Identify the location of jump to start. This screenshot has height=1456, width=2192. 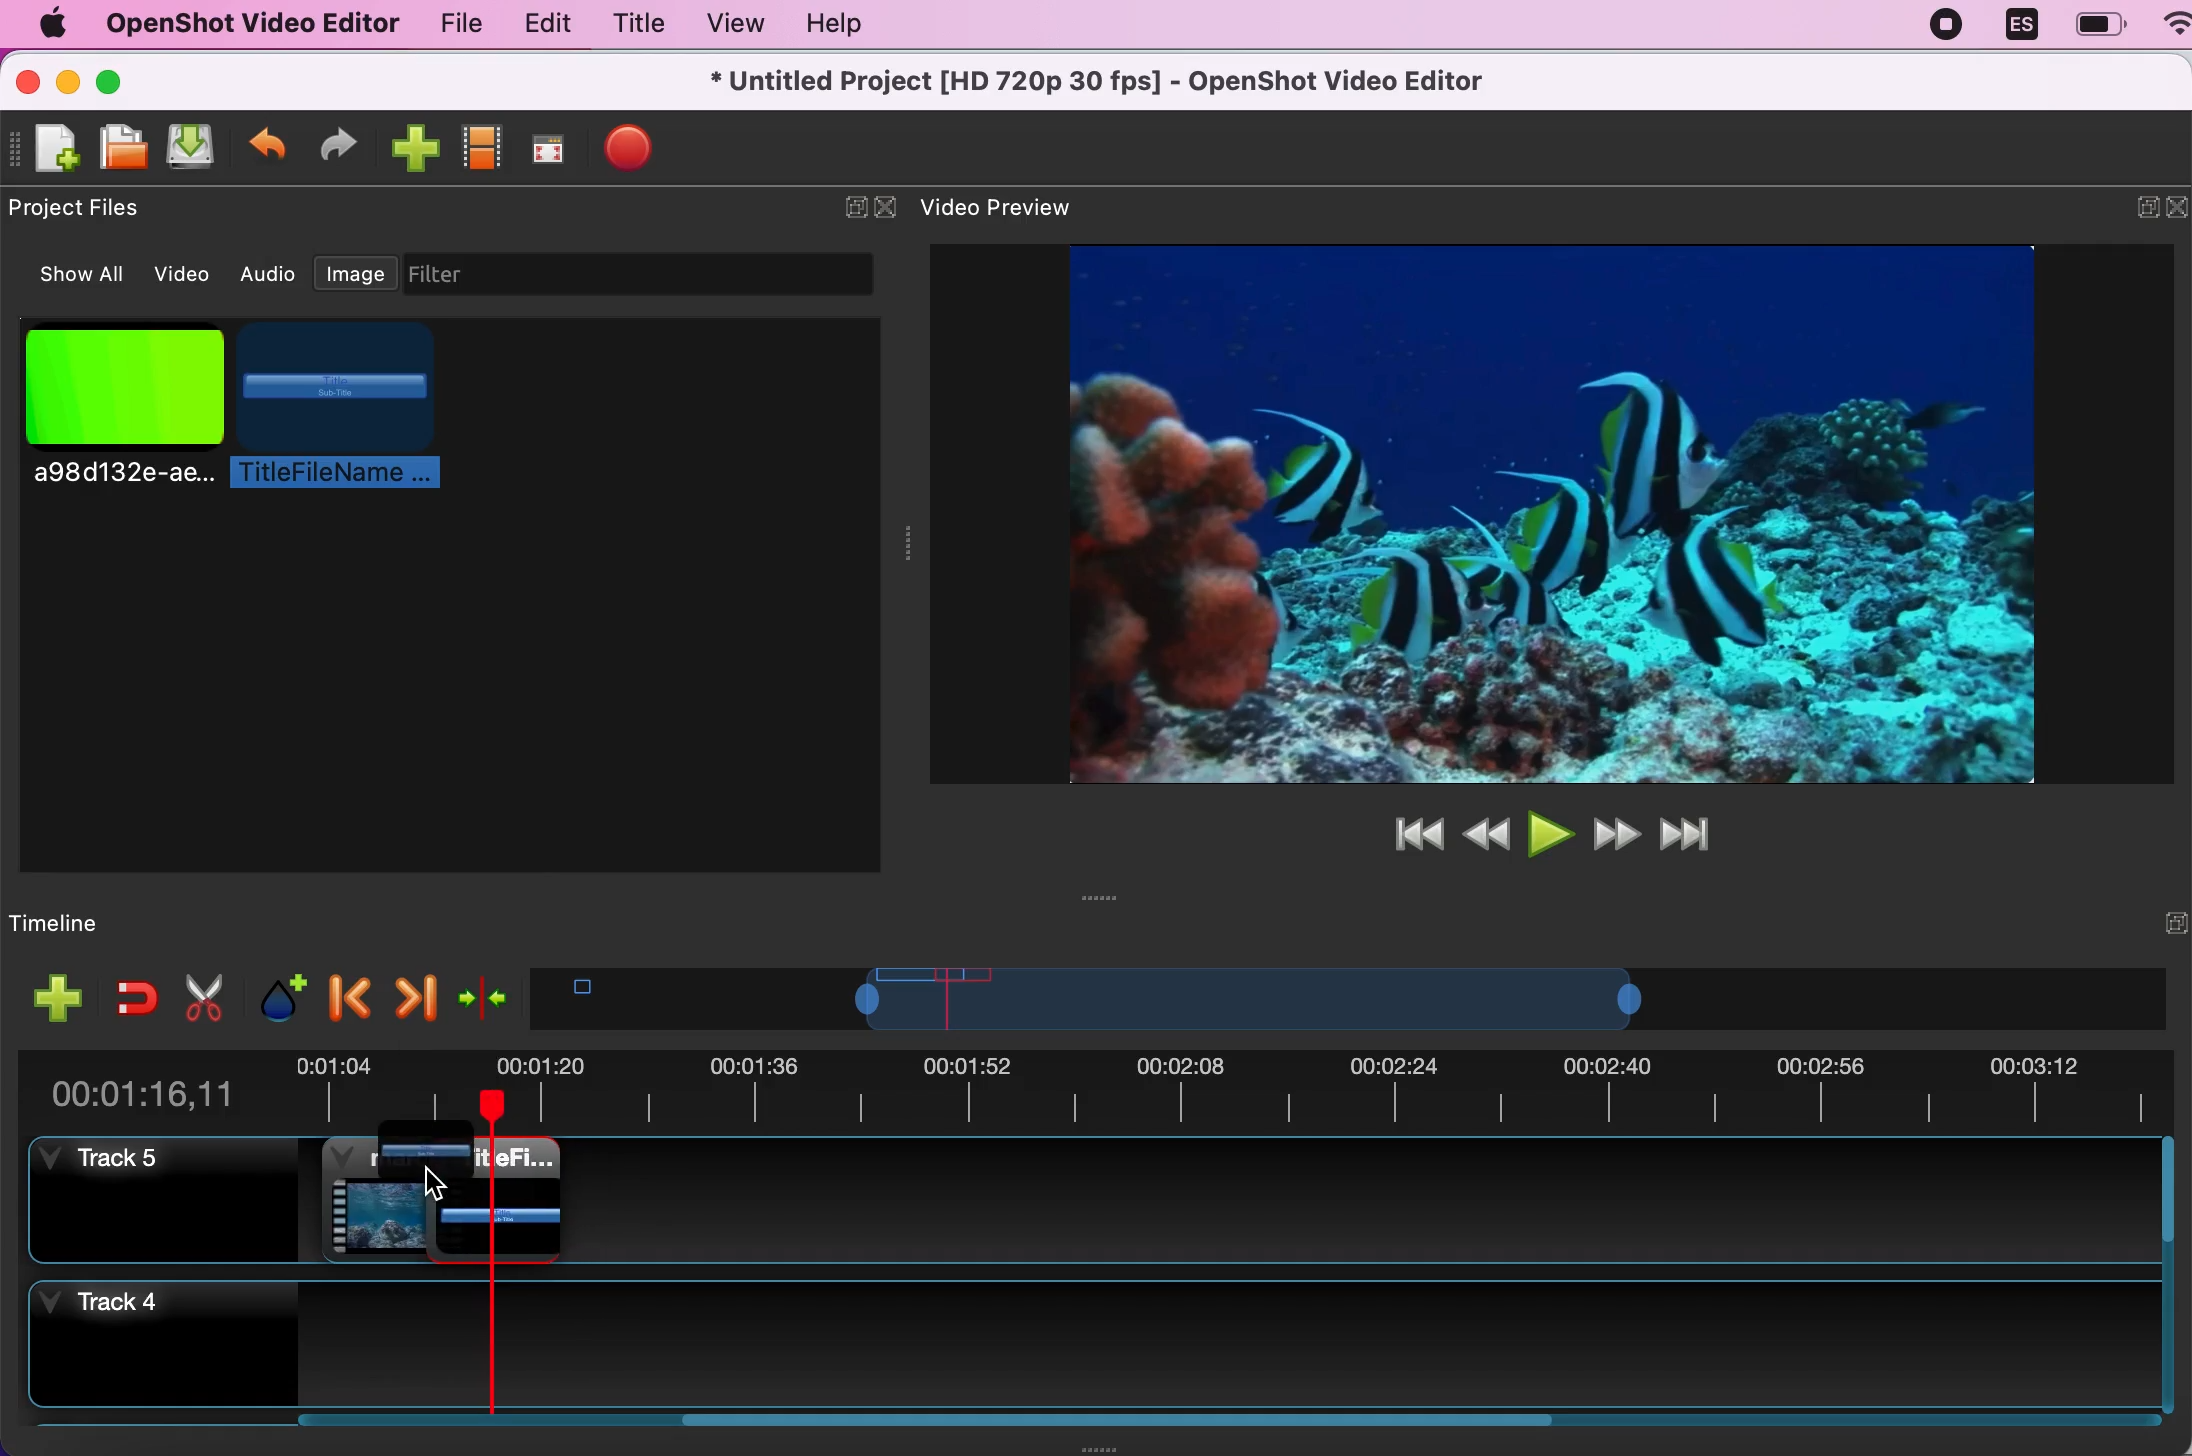
(1412, 834).